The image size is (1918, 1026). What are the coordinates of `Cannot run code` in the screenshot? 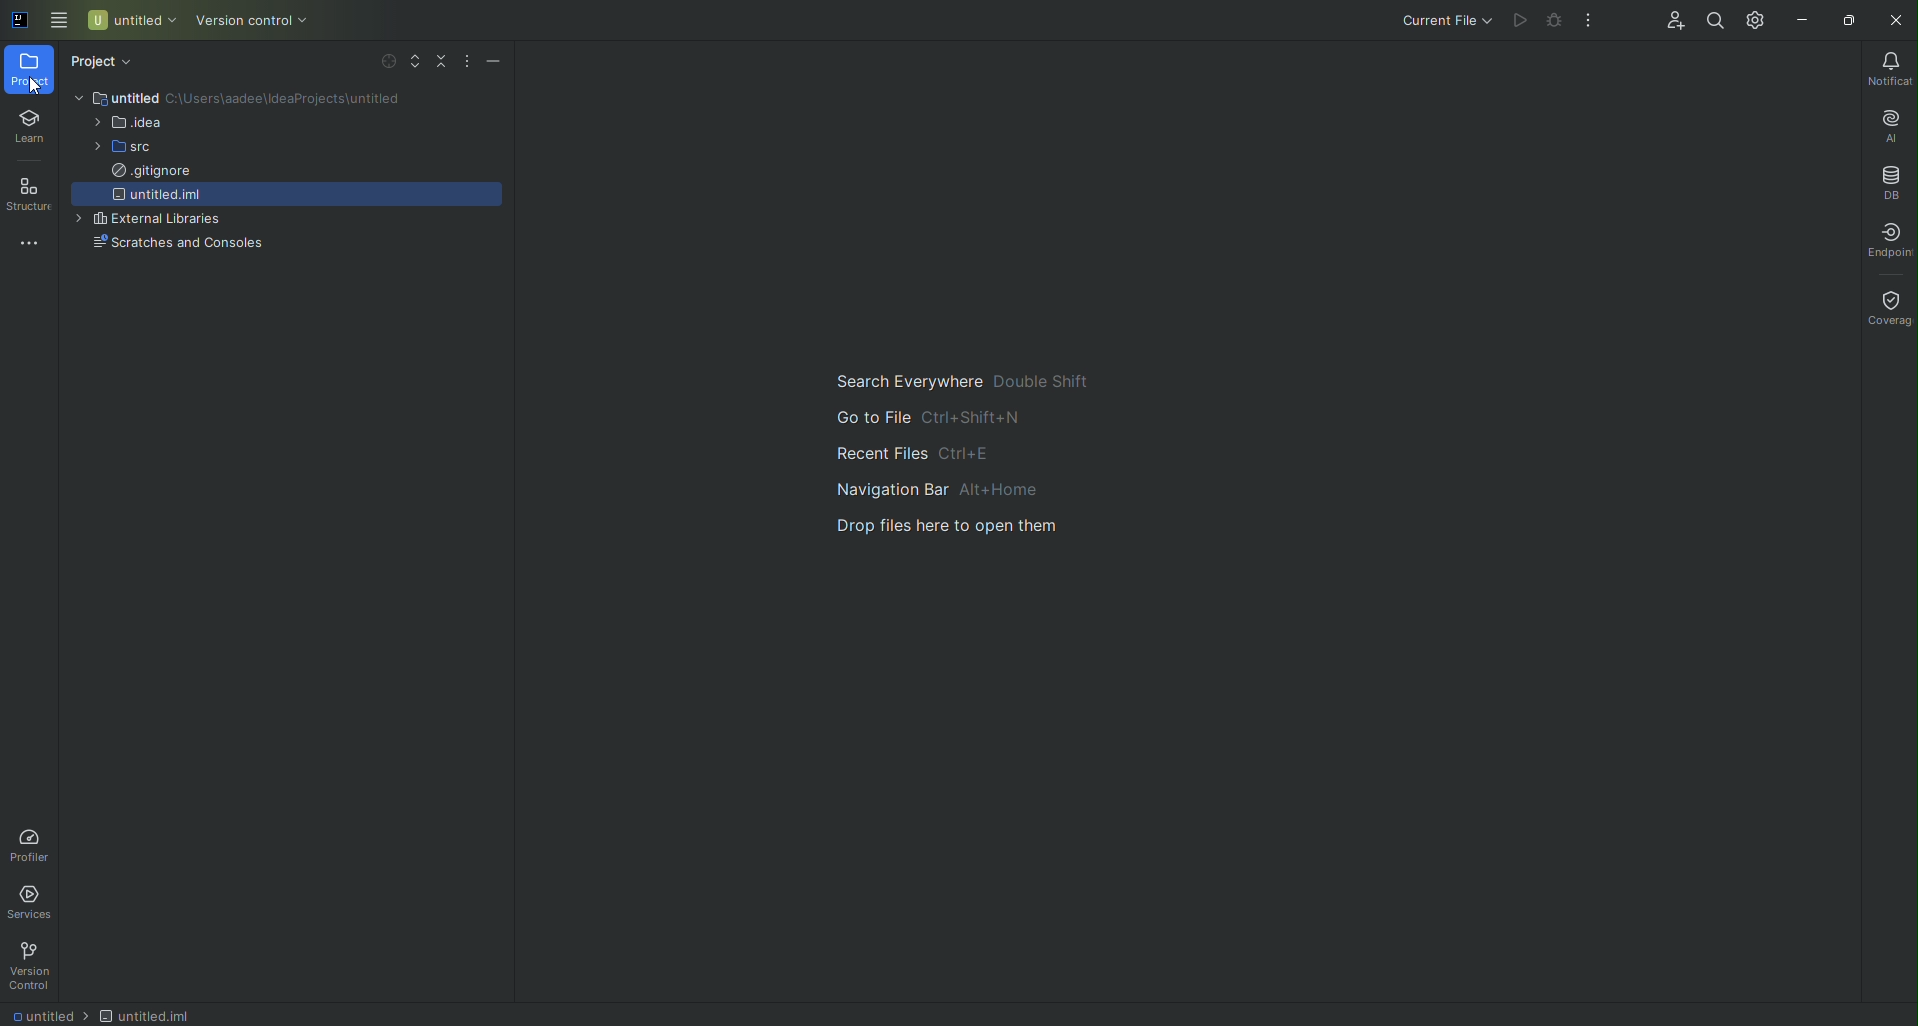 It's located at (1556, 21).